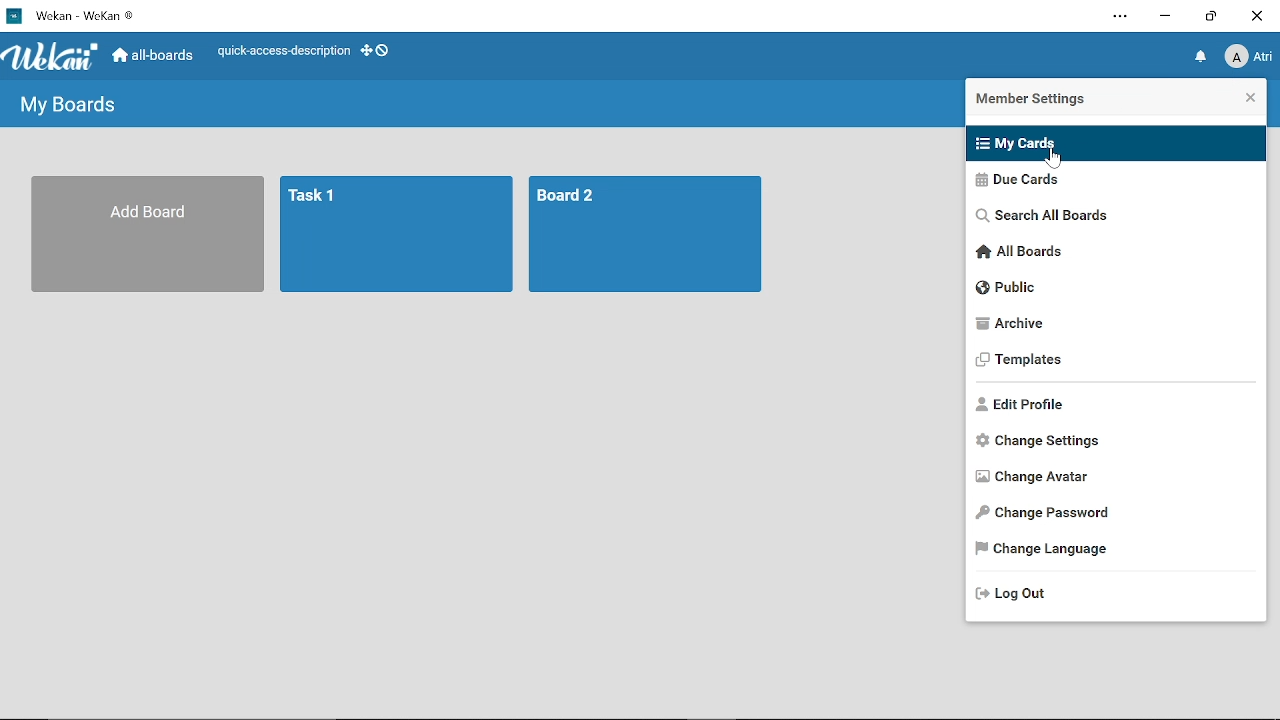 This screenshot has width=1280, height=720. Describe the element at coordinates (1258, 16) in the screenshot. I see `Close` at that location.